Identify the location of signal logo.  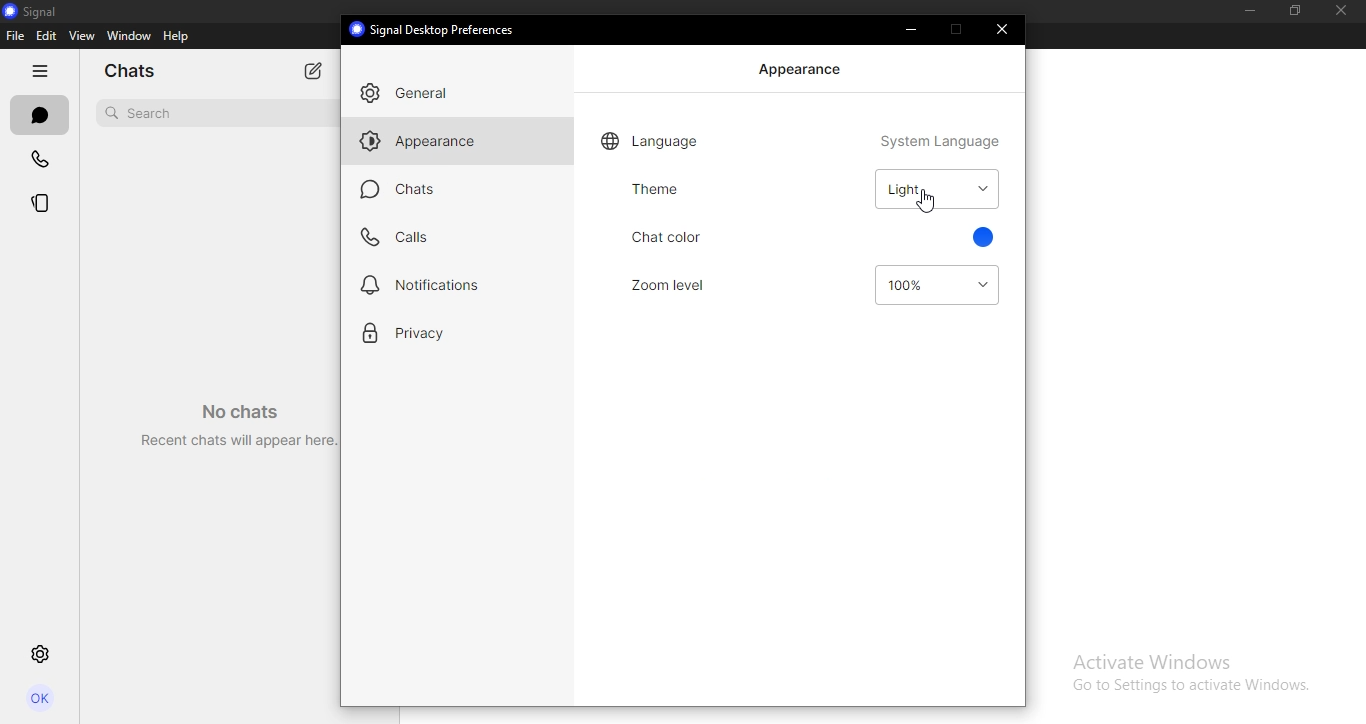
(32, 11).